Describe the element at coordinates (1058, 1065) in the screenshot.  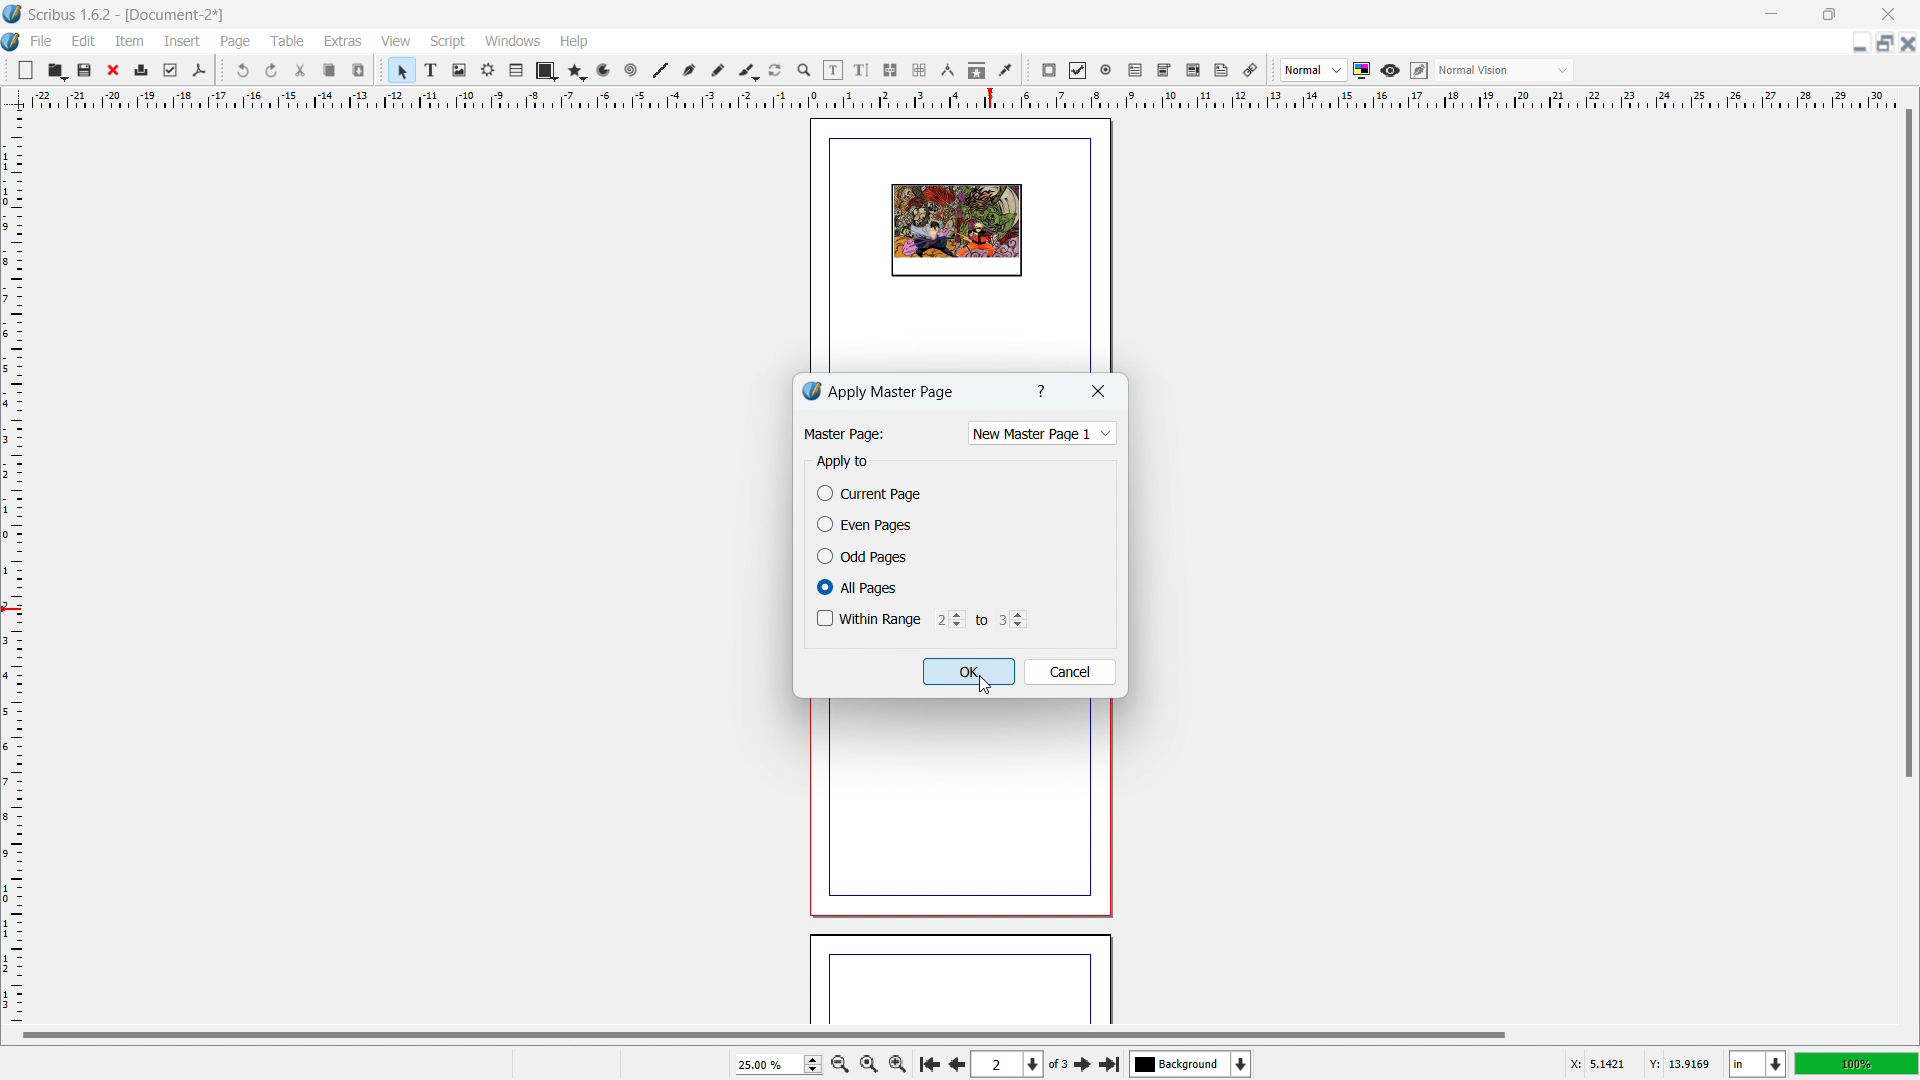
I see `of 3` at that location.